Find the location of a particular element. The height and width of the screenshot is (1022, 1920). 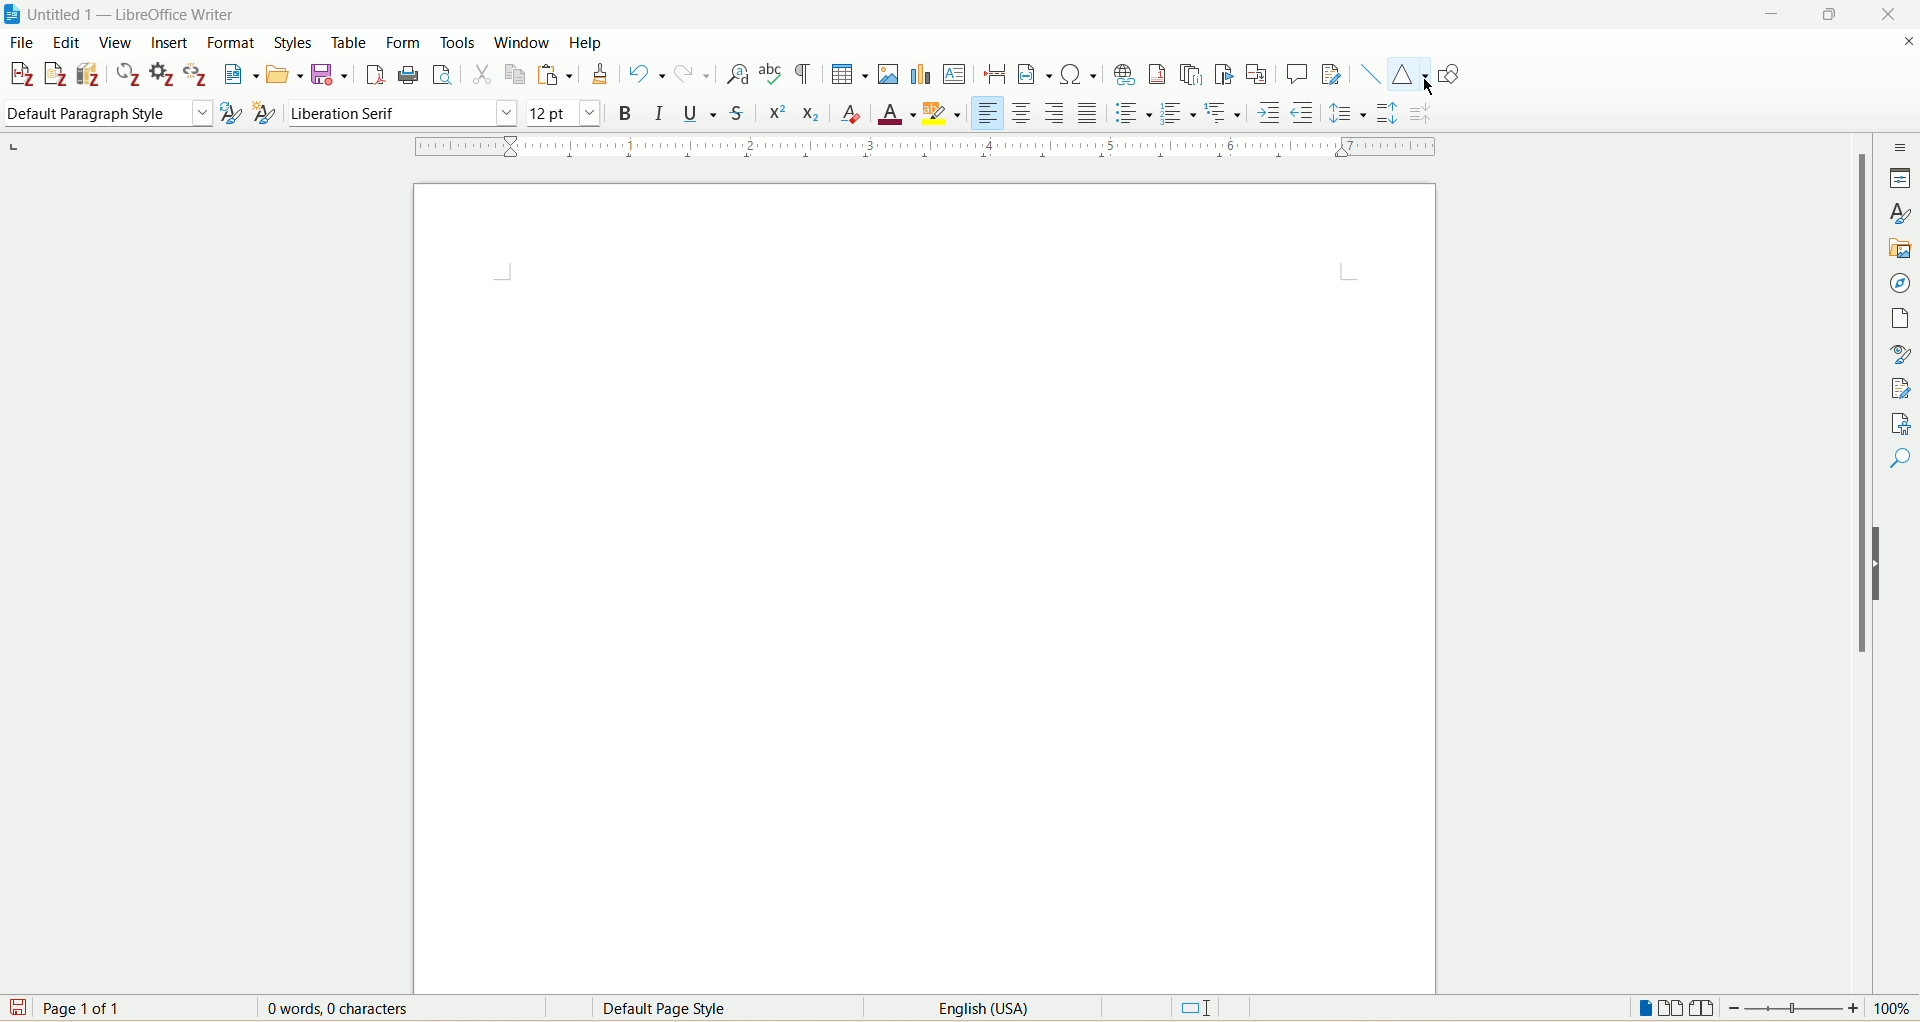

file is located at coordinates (20, 44).